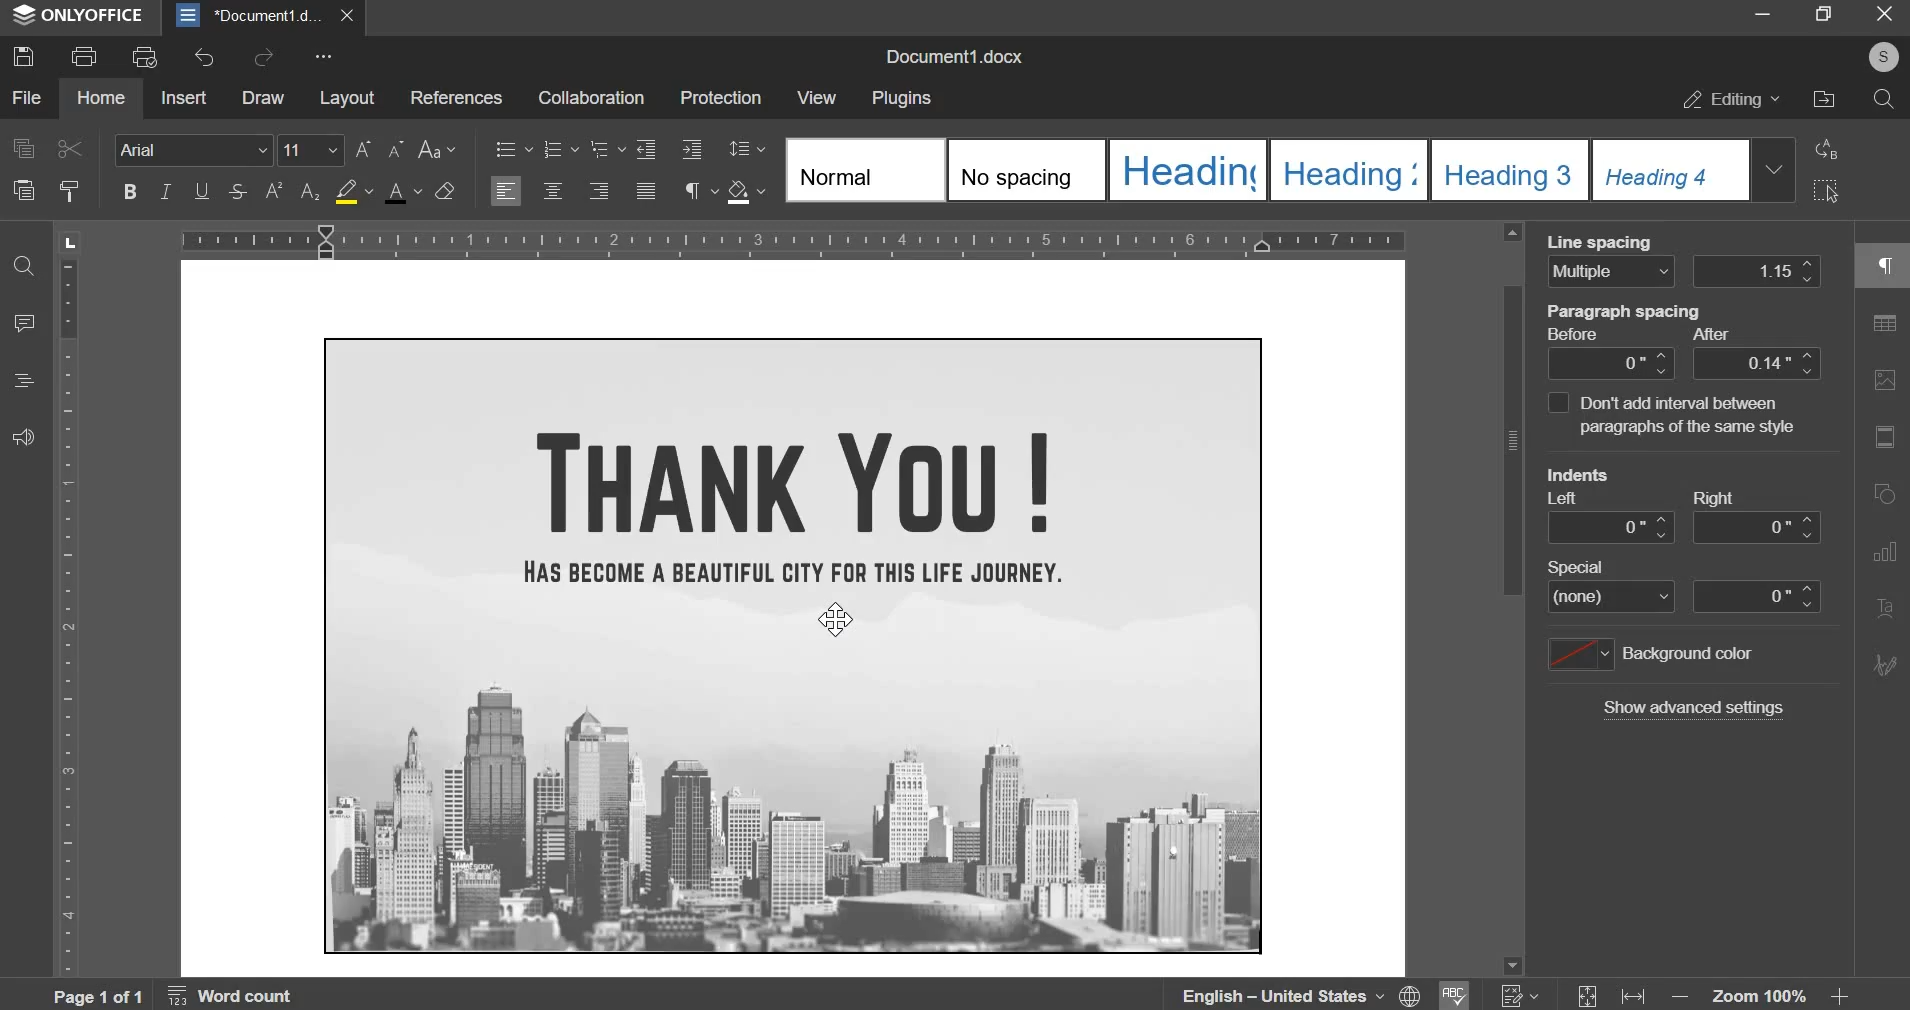 This screenshot has height=1010, width=1910. What do you see at coordinates (324, 58) in the screenshot?
I see `customize` at bounding box center [324, 58].